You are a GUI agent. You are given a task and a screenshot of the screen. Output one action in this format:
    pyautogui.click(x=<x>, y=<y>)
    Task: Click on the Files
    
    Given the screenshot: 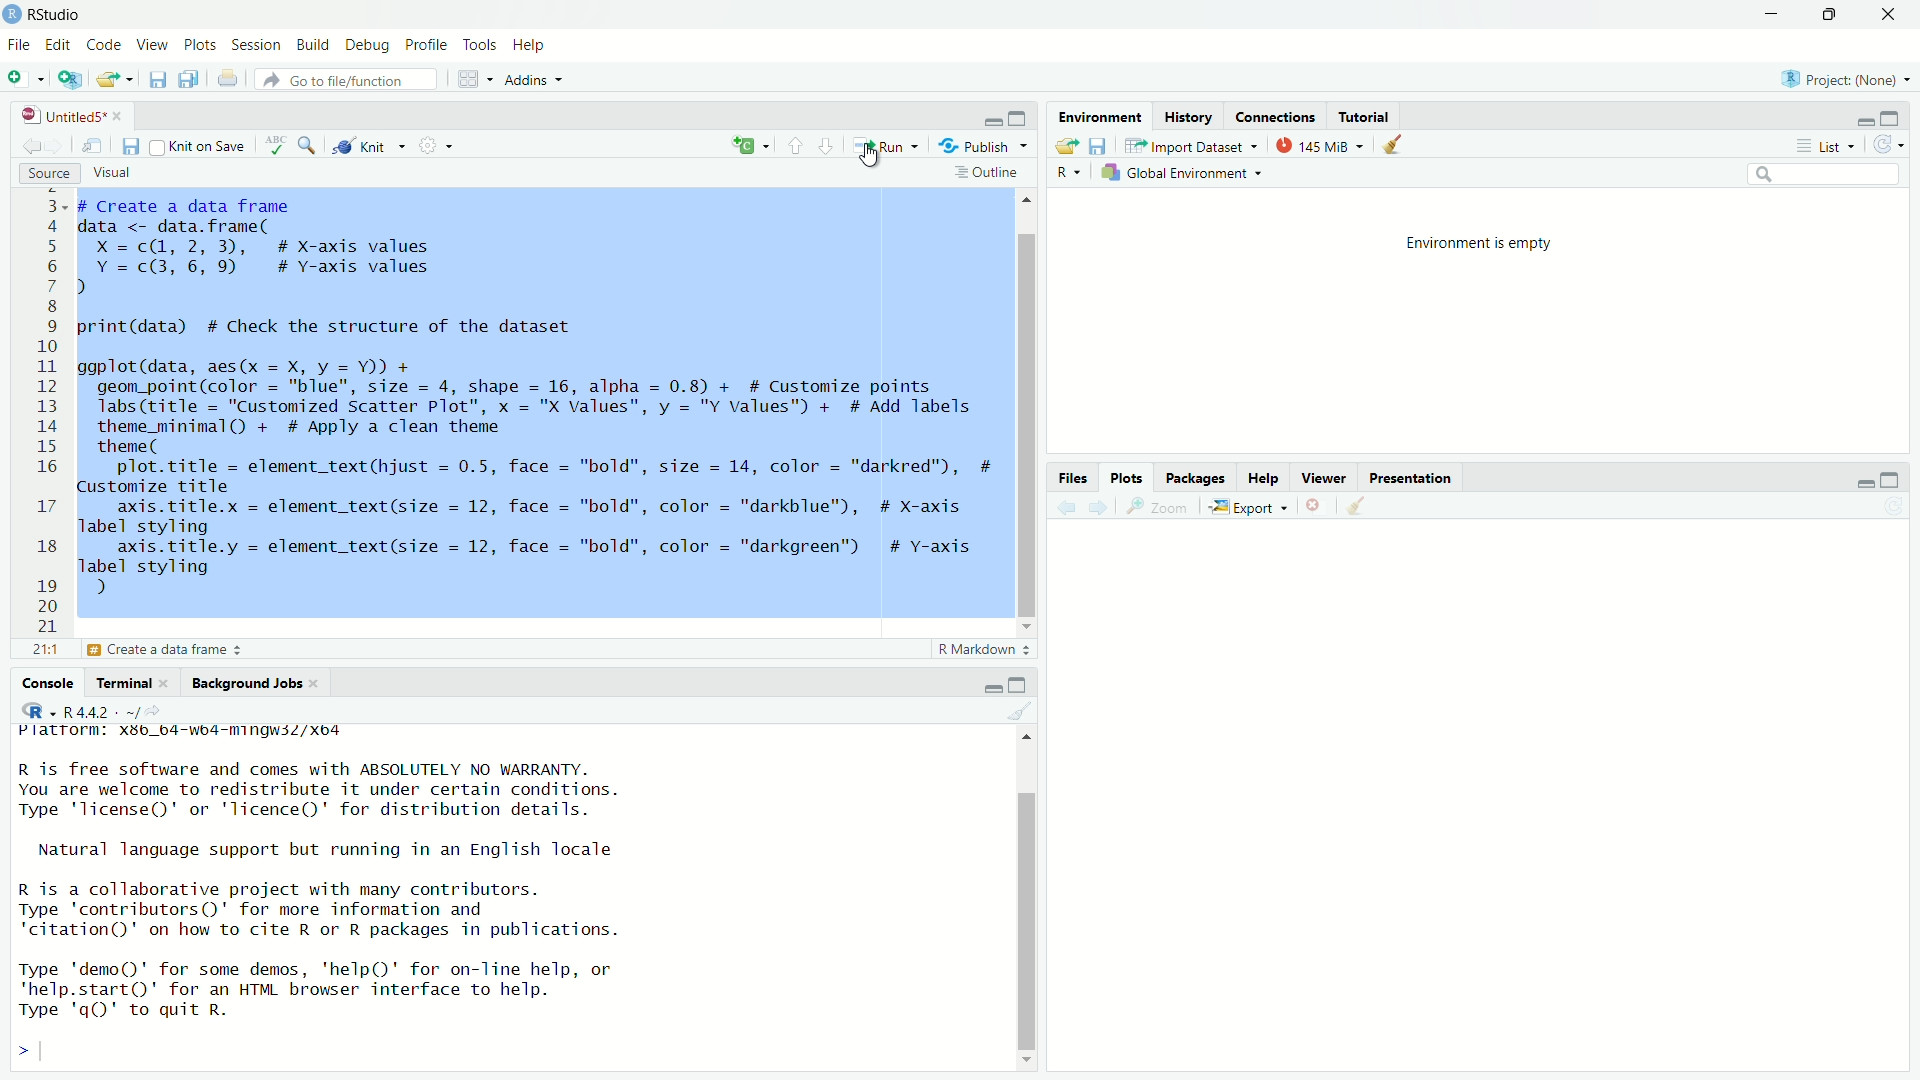 What is the action you would take?
    pyautogui.click(x=1080, y=479)
    